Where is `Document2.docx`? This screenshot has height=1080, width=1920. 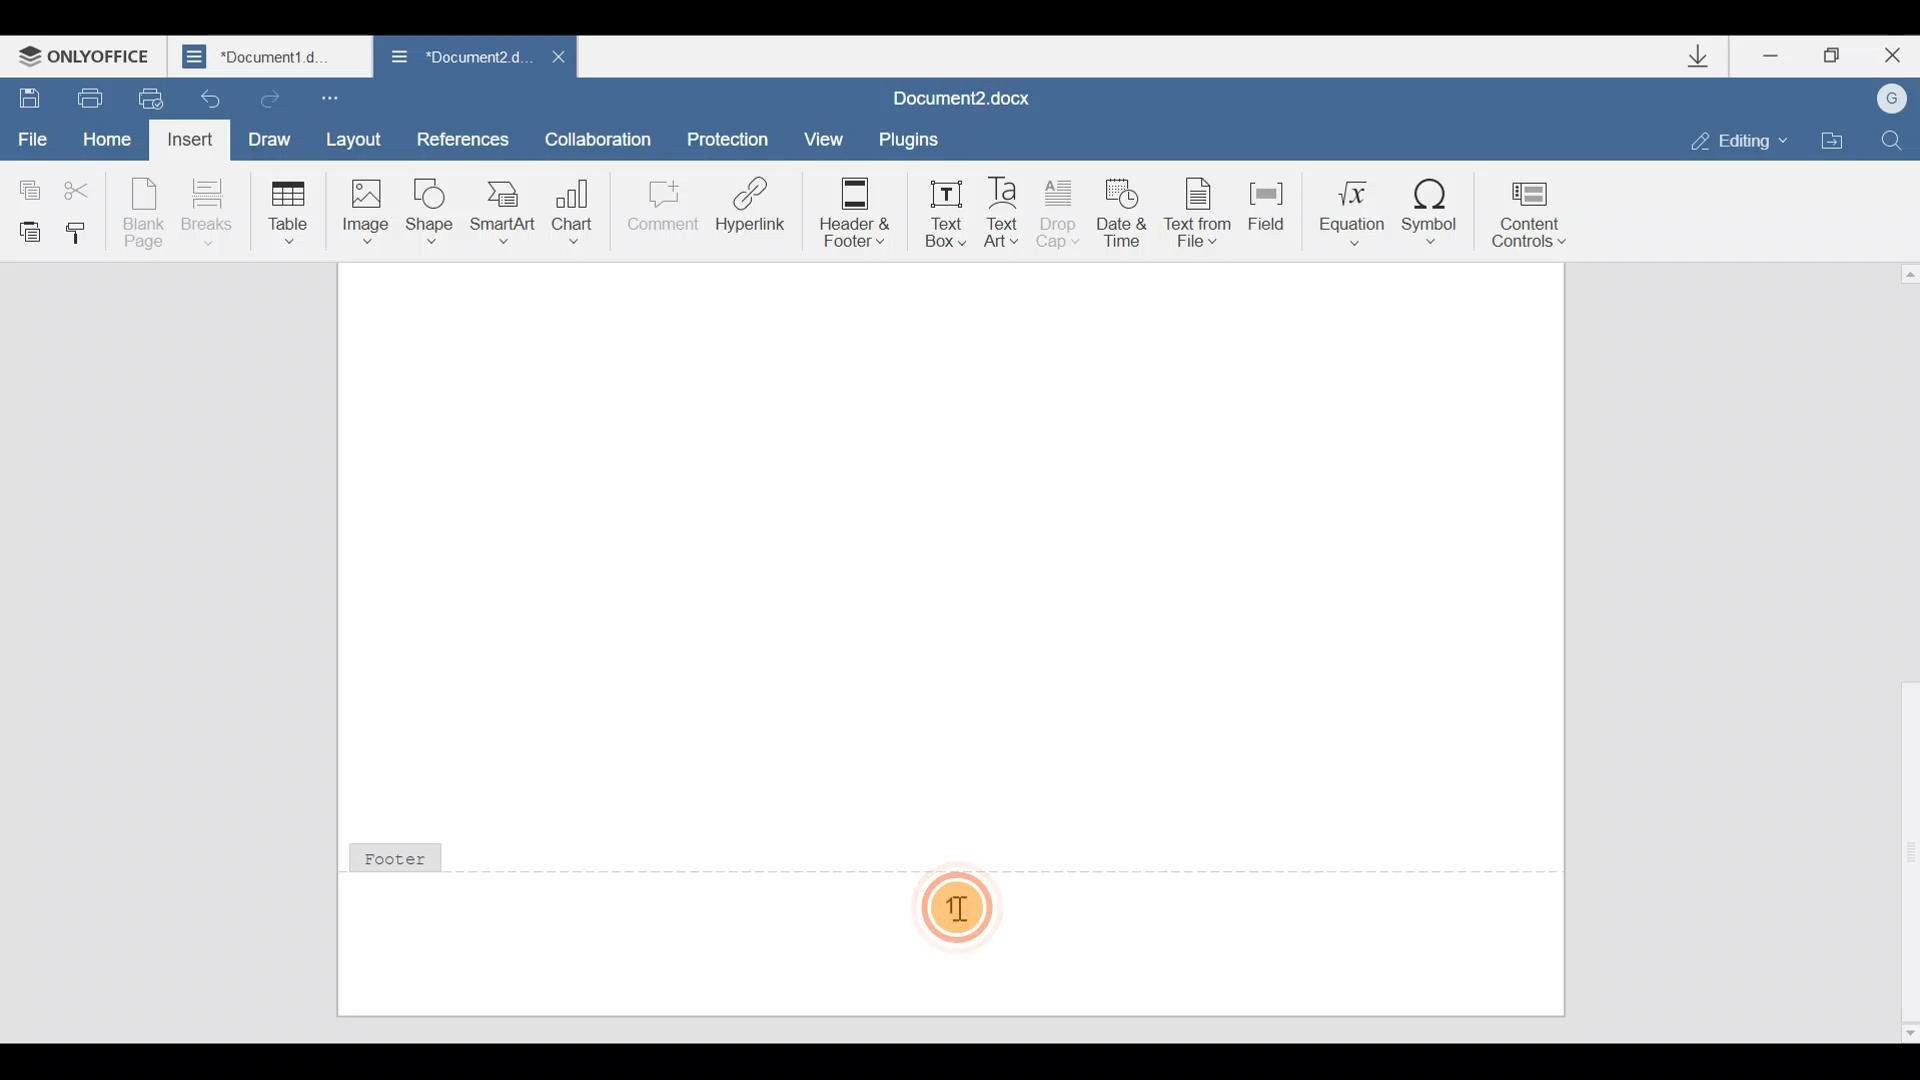
Document2.docx is located at coordinates (978, 93).